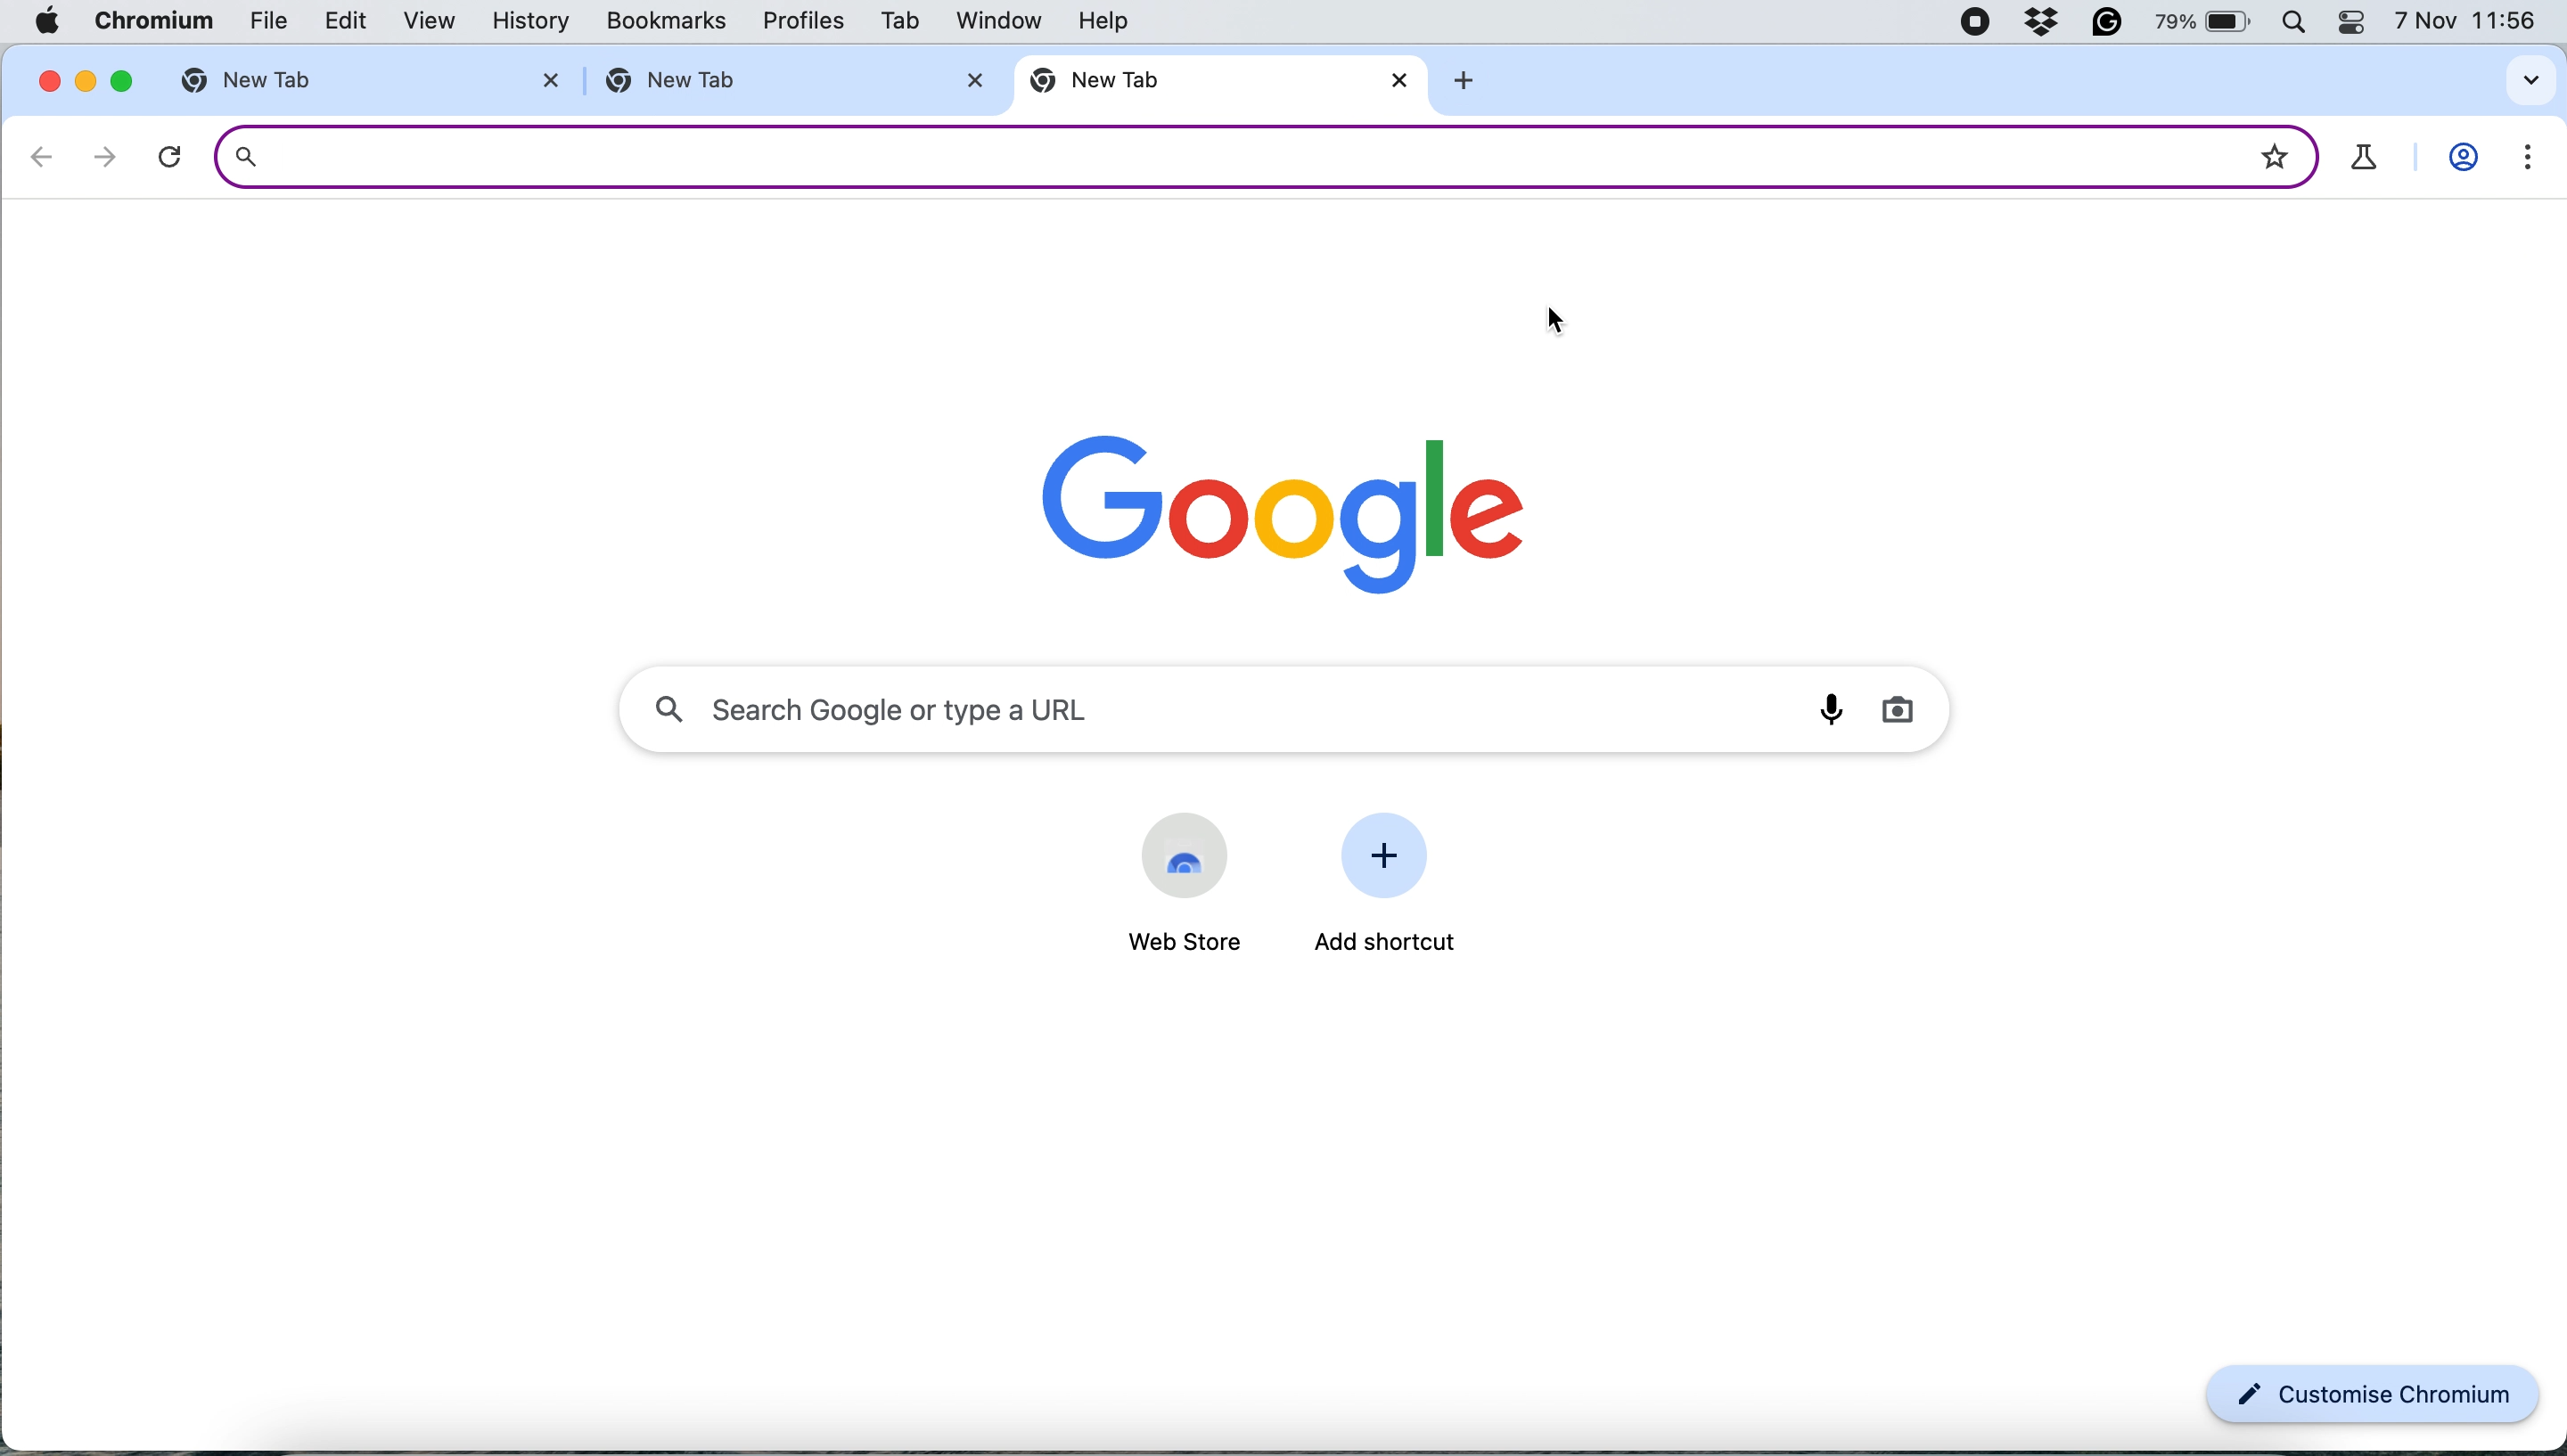  I want to click on customise chromium, so click(2374, 1396).